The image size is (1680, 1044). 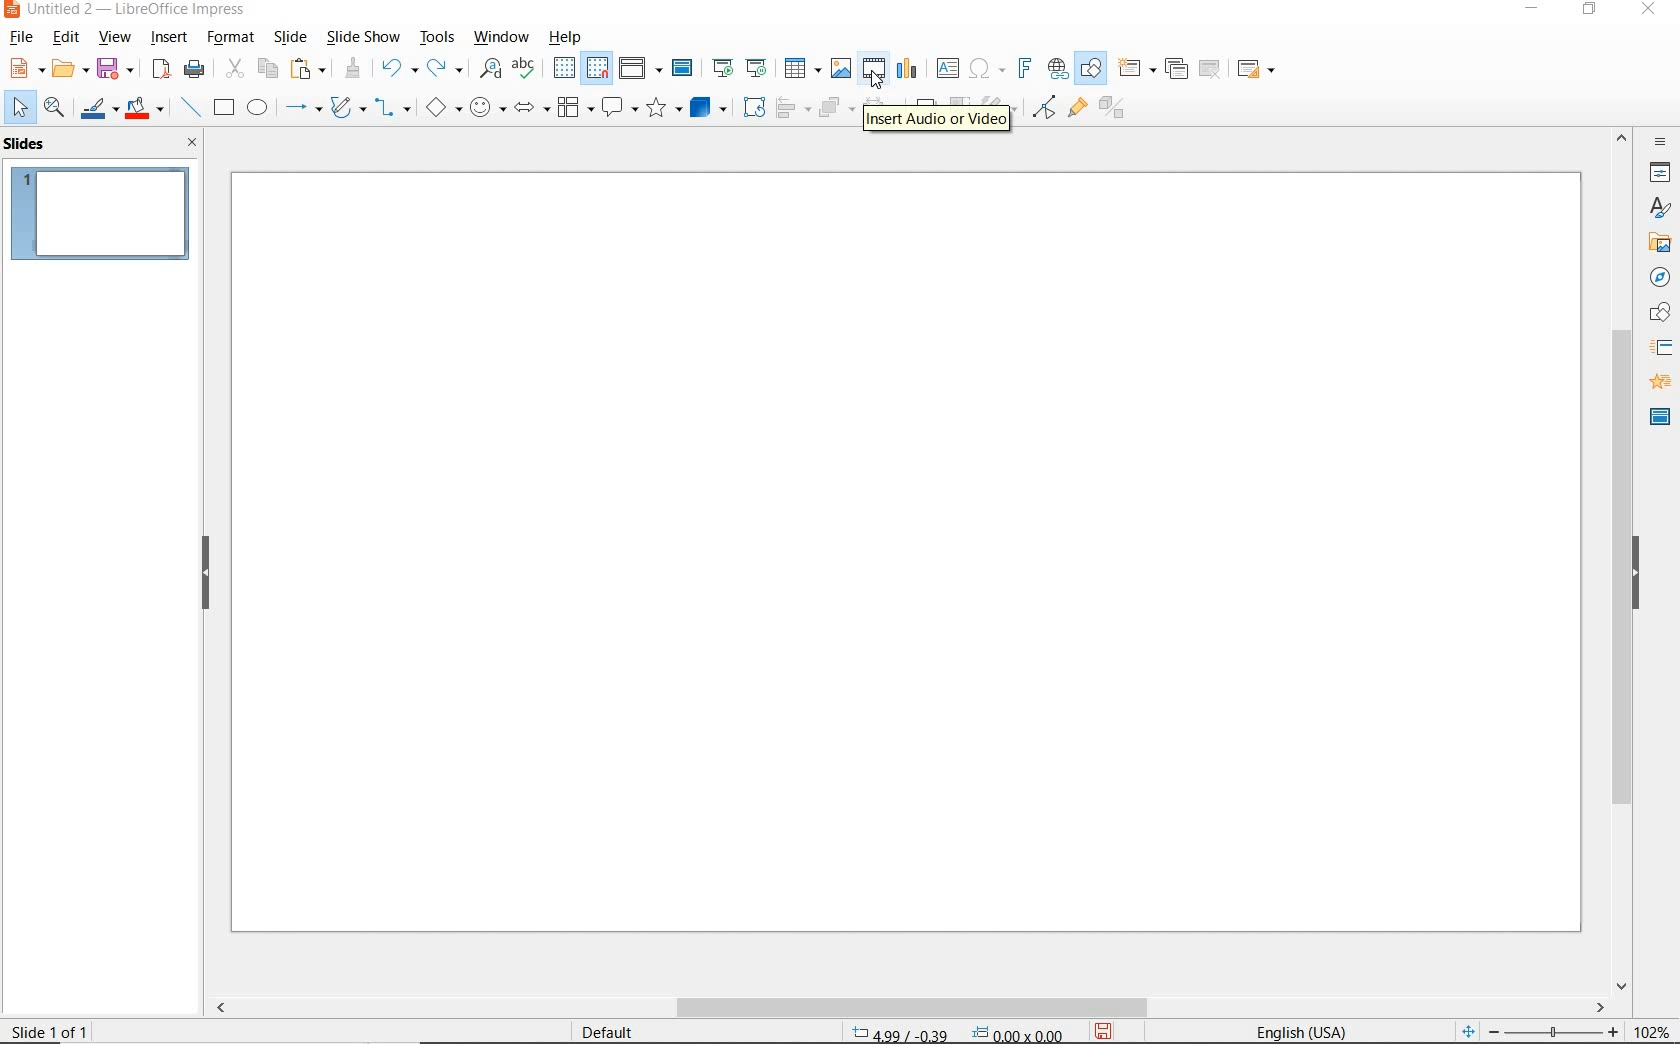 What do you see at coordinates (575, 111) in the screenshot?
I see `FLOWCHART` at bounding box center [575, 111].